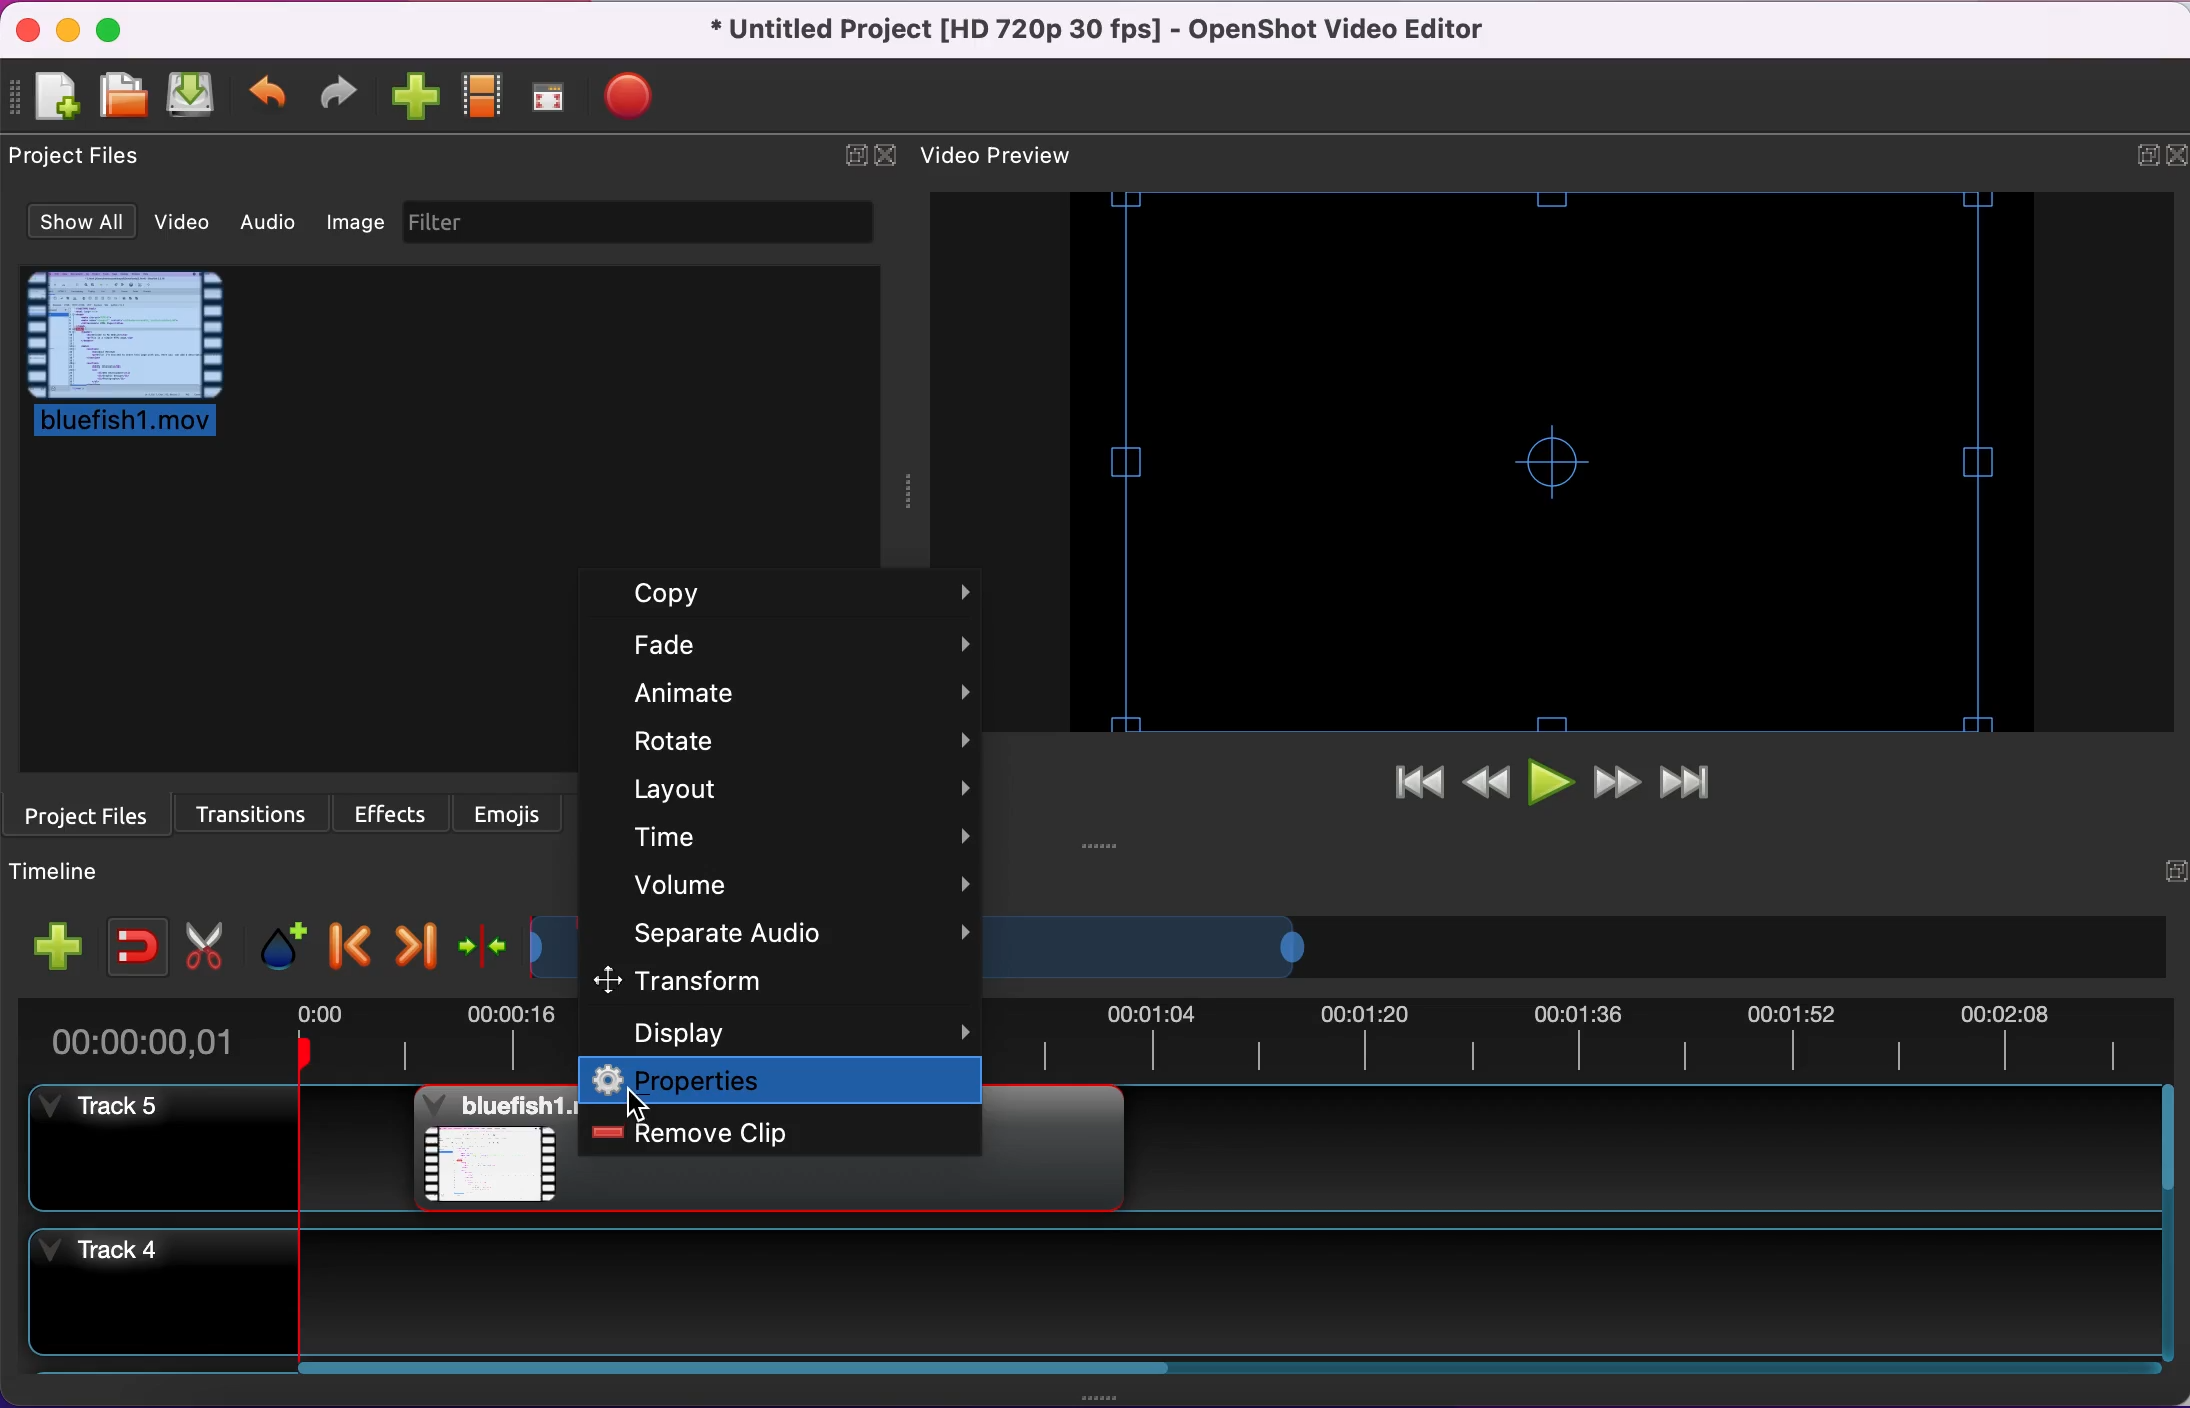 The height and width of the screenshot is (1408, 2190). What do you see at coordinates (2167, 1223) in the screenshot?
I see `Vertical slide bar` at bounding box center [2167, 1223].